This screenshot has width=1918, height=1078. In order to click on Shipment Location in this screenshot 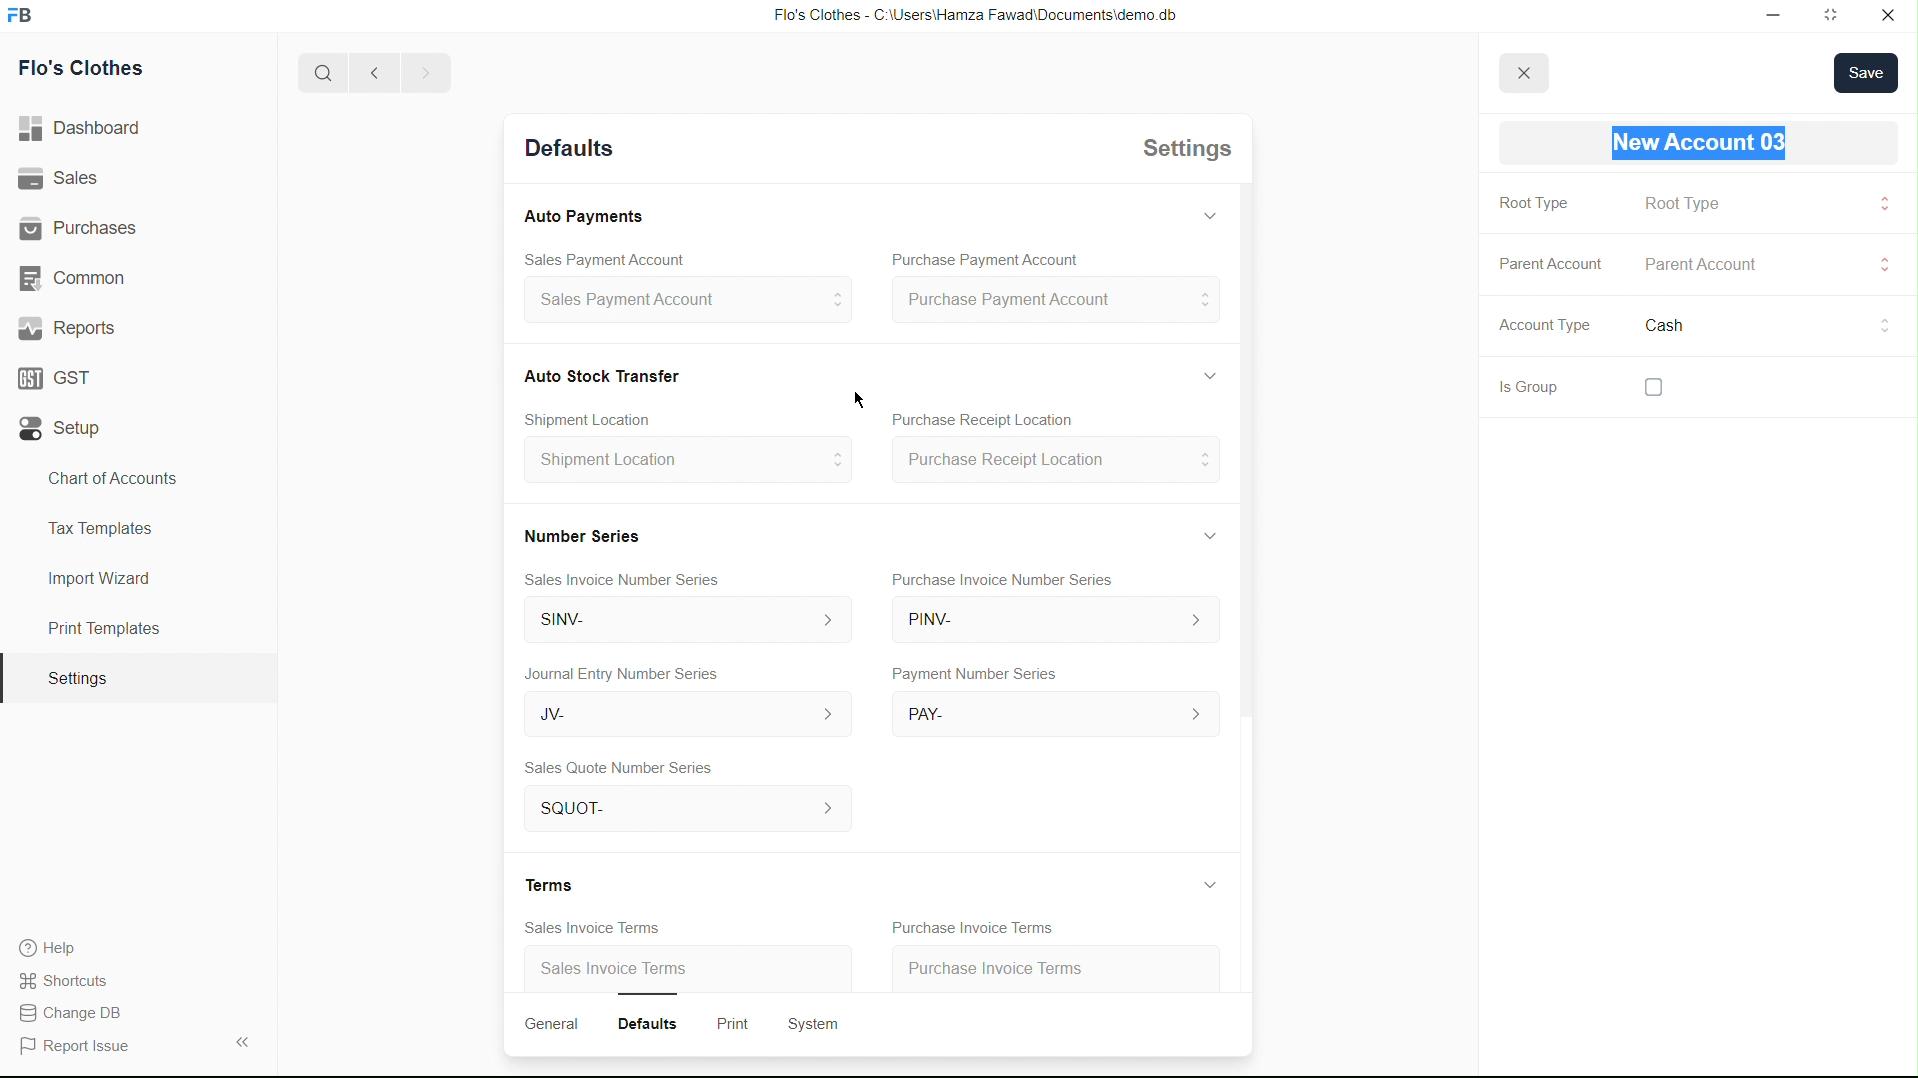, I will do `click(686, 467)`.